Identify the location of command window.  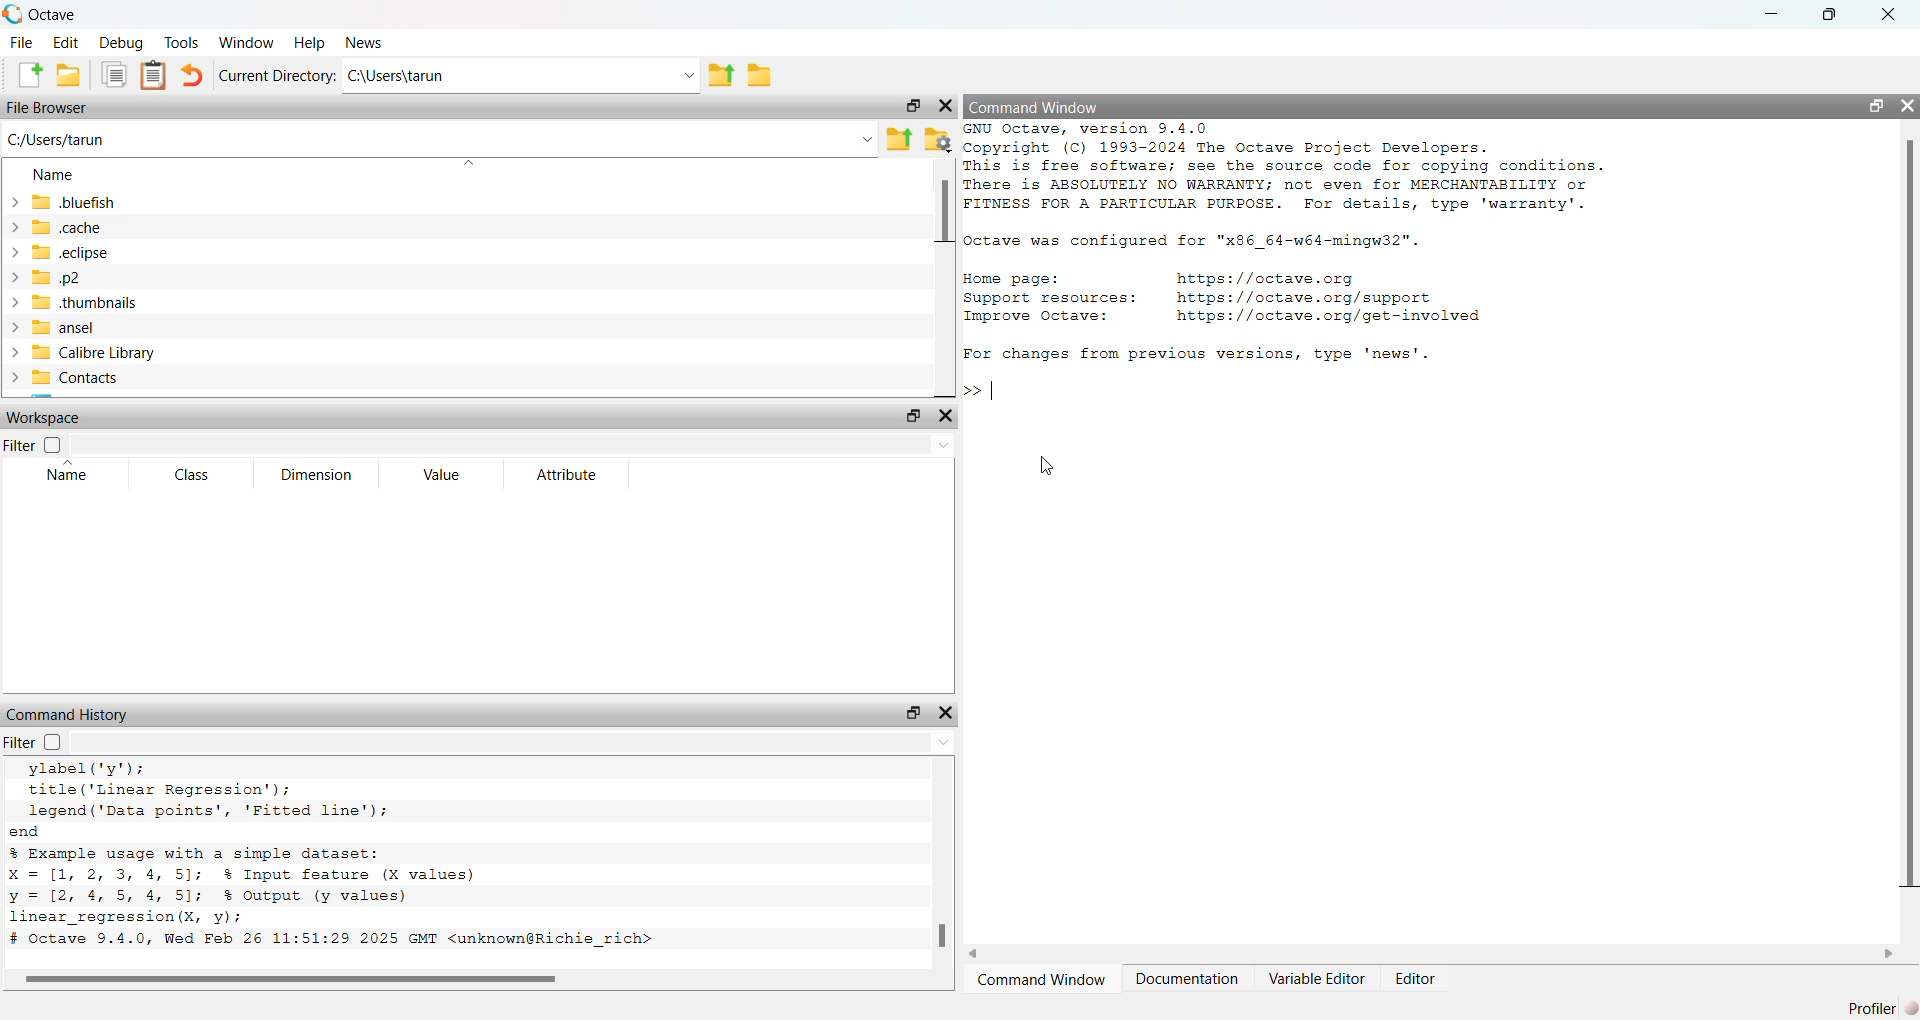
(1043, 979).